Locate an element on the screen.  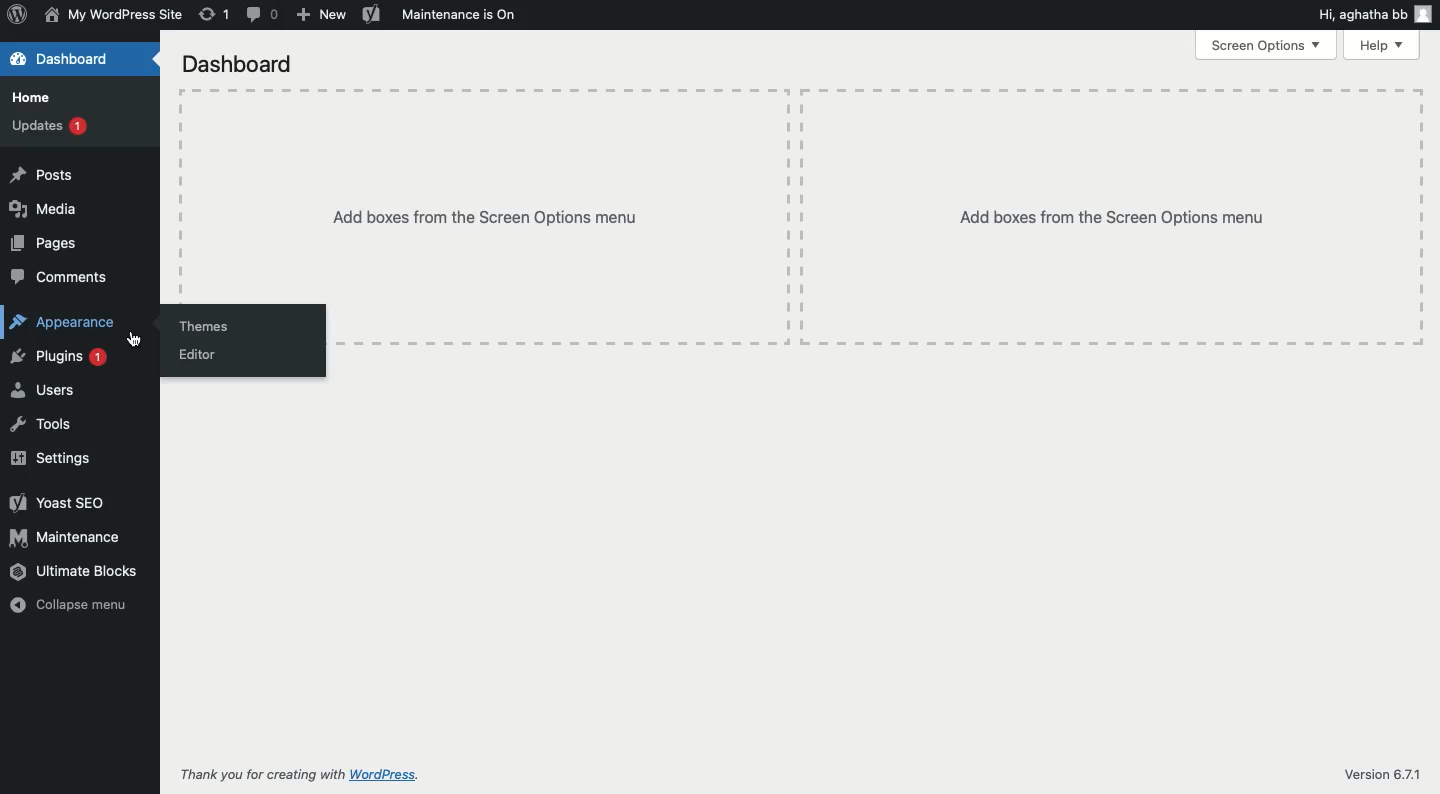
Maintenance is located at coordinates (459, 15).